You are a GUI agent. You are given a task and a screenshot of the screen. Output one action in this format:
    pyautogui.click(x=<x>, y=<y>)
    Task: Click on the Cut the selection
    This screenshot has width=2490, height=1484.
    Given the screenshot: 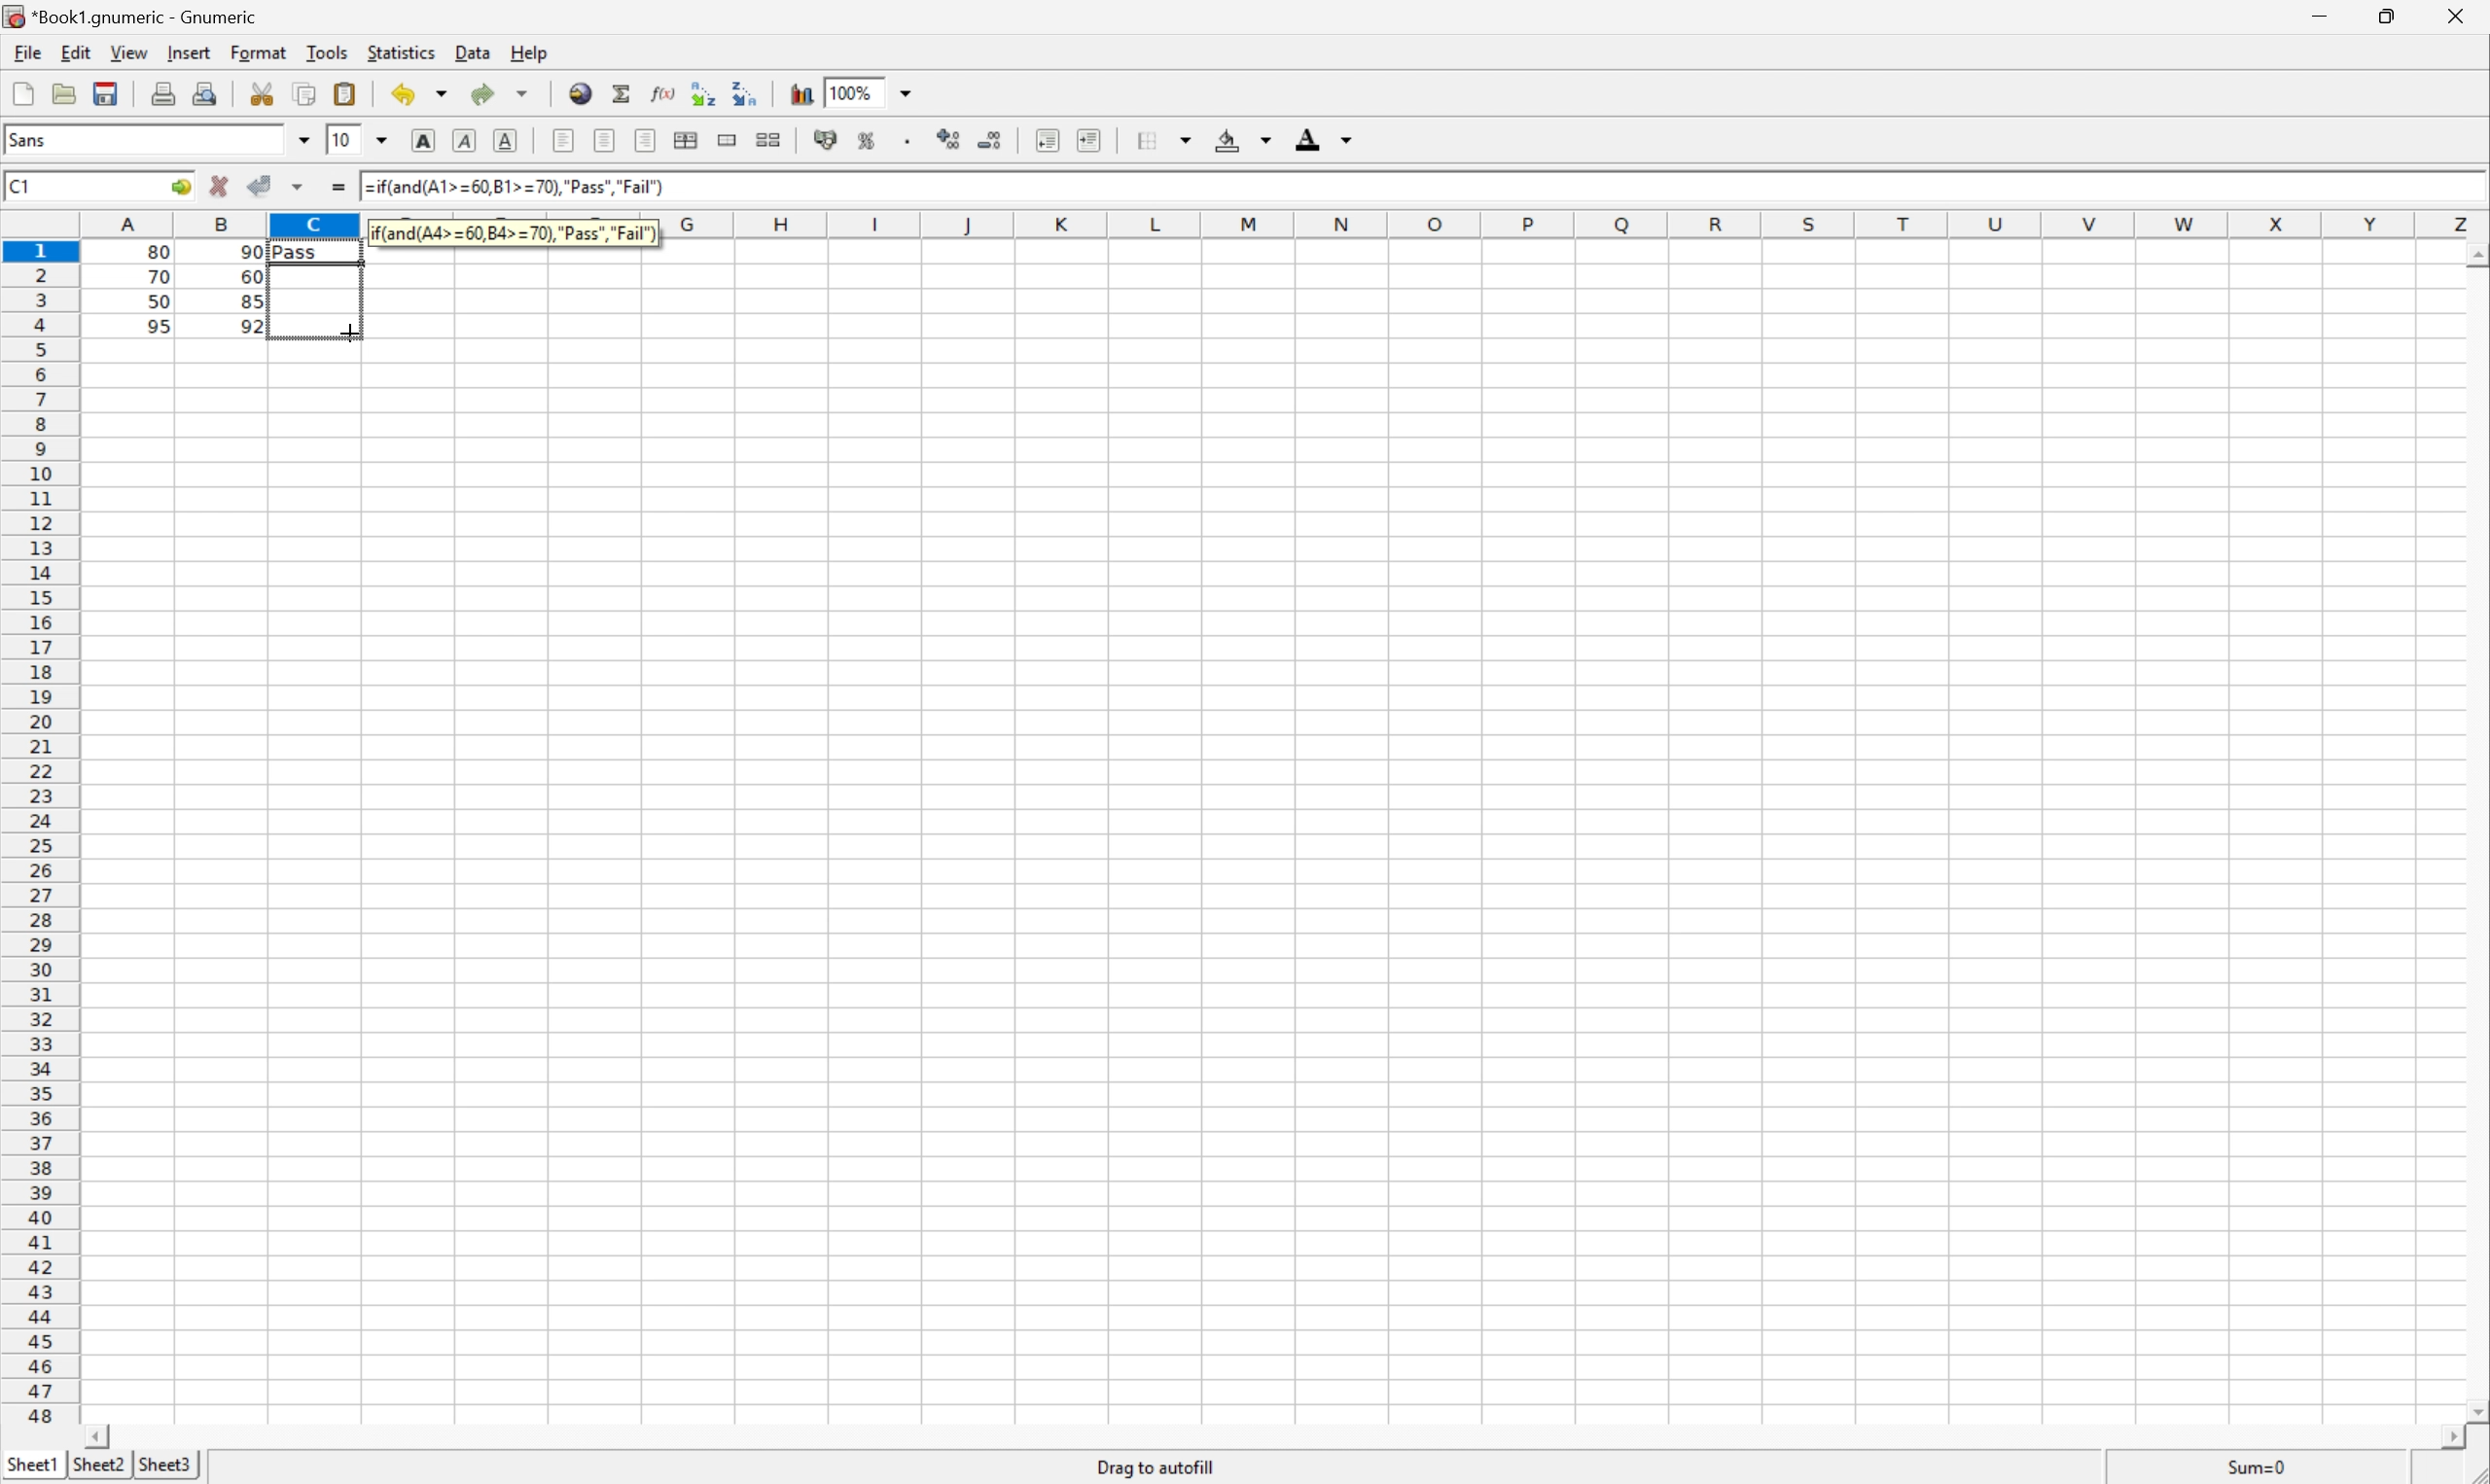 What is the action you would take?
    pyautogui.click(x=263, y=92)
    